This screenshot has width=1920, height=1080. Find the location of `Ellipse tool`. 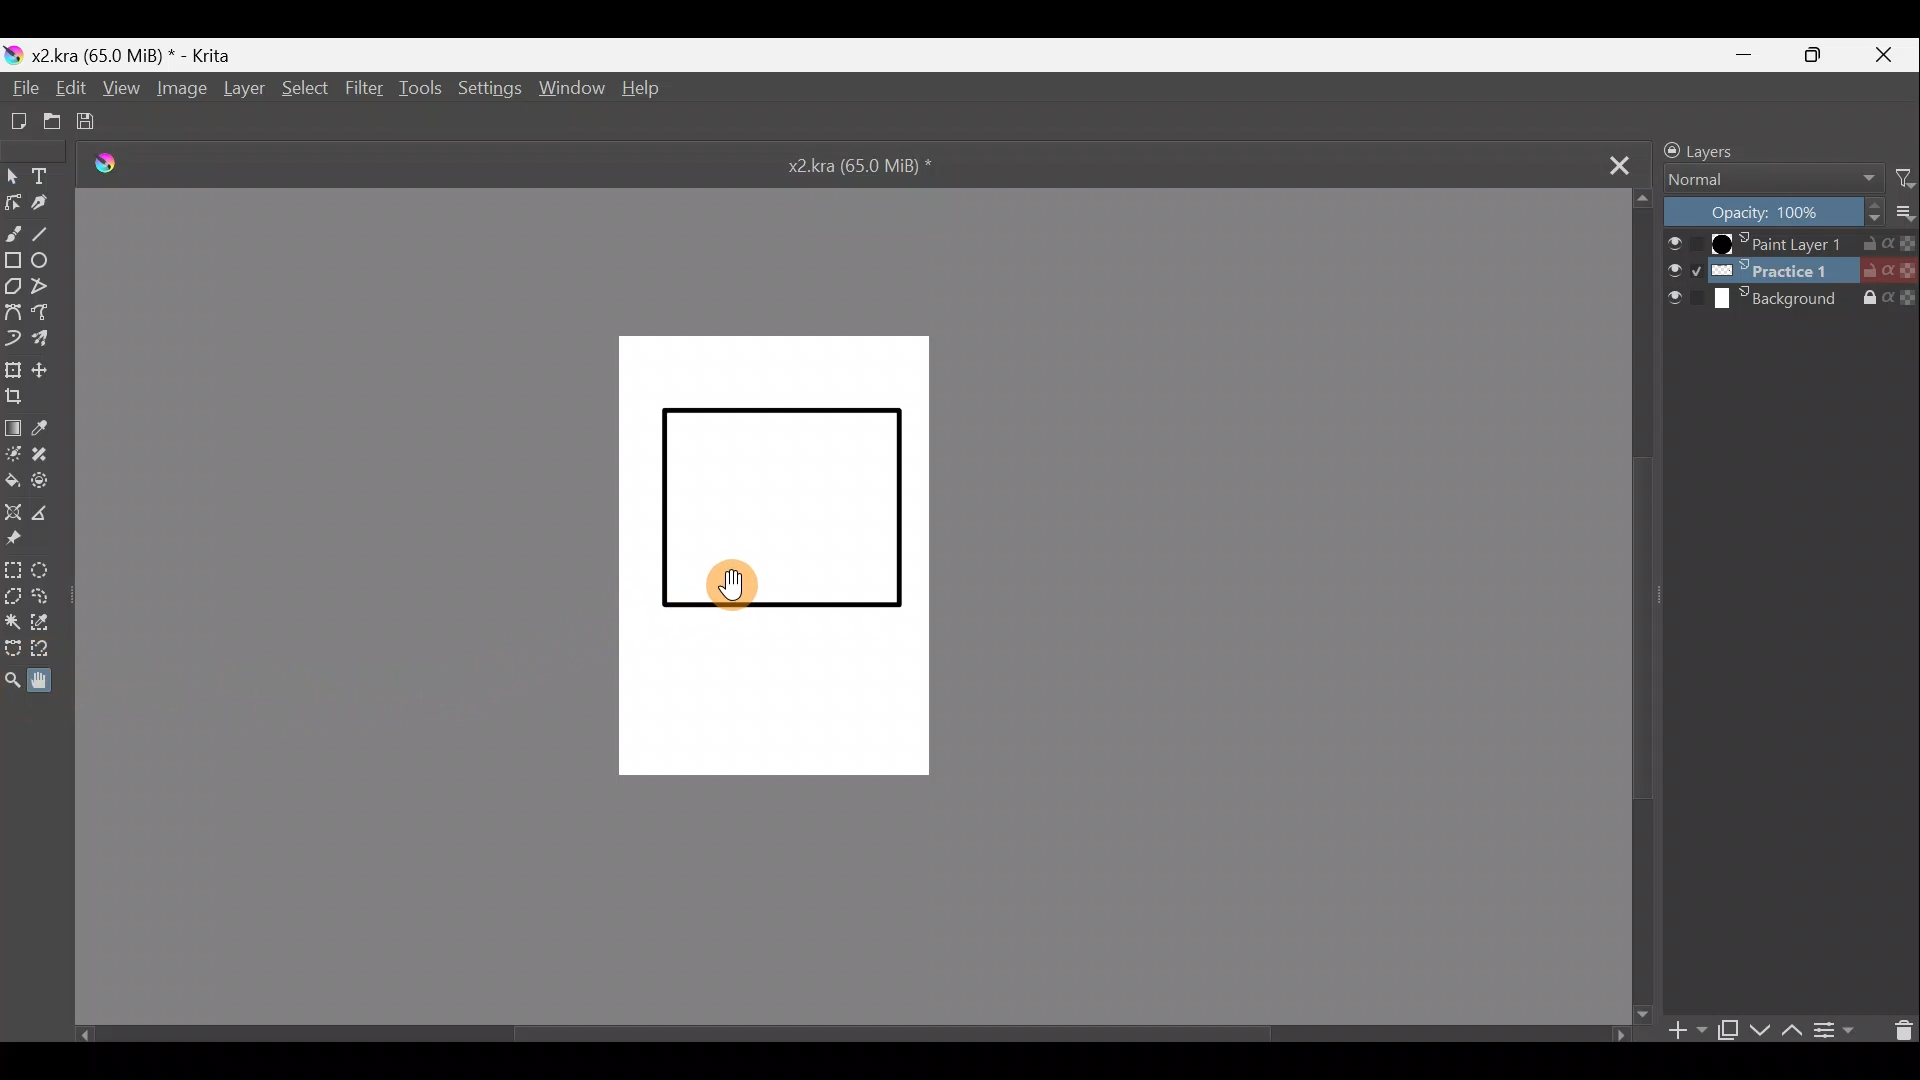

Ellipse tool is located at coordinates (47, 258).